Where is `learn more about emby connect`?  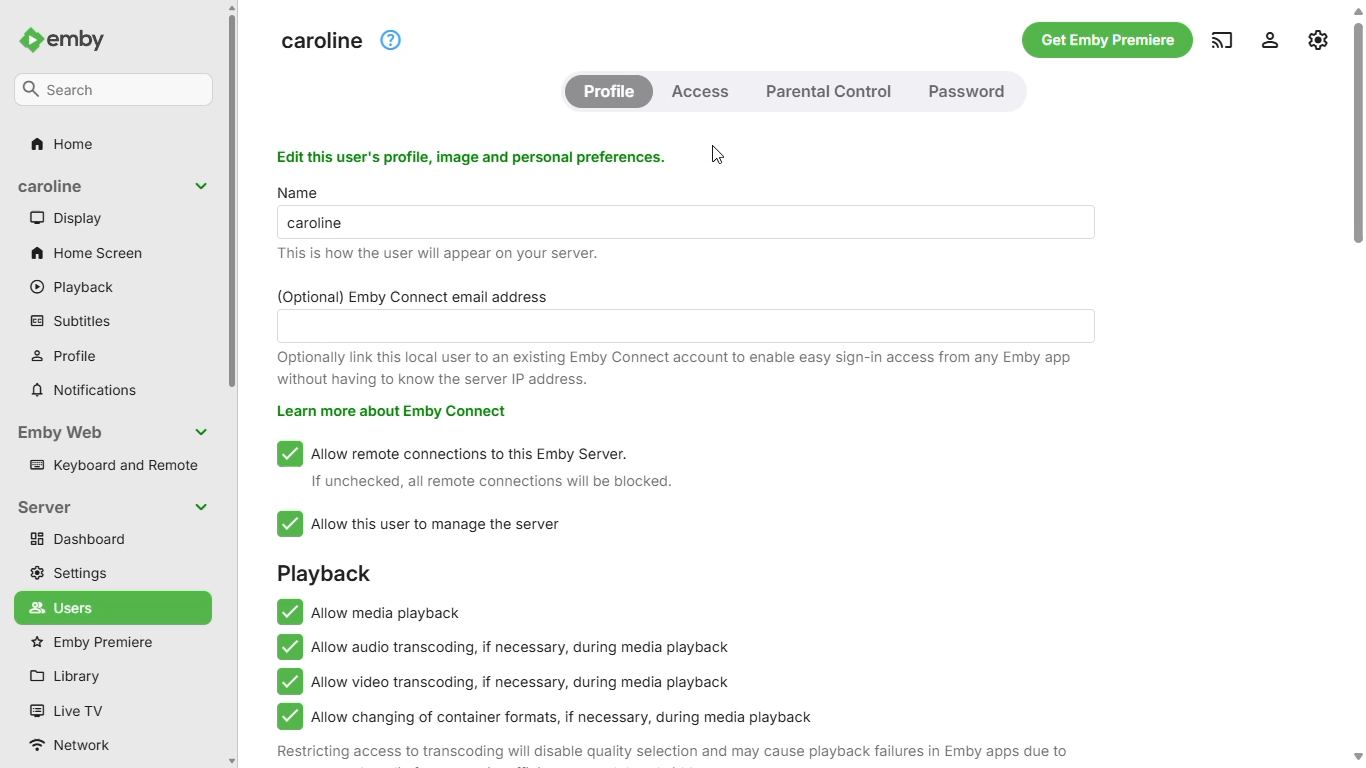
learn more about emby connect is located at coordinates (389, 411).